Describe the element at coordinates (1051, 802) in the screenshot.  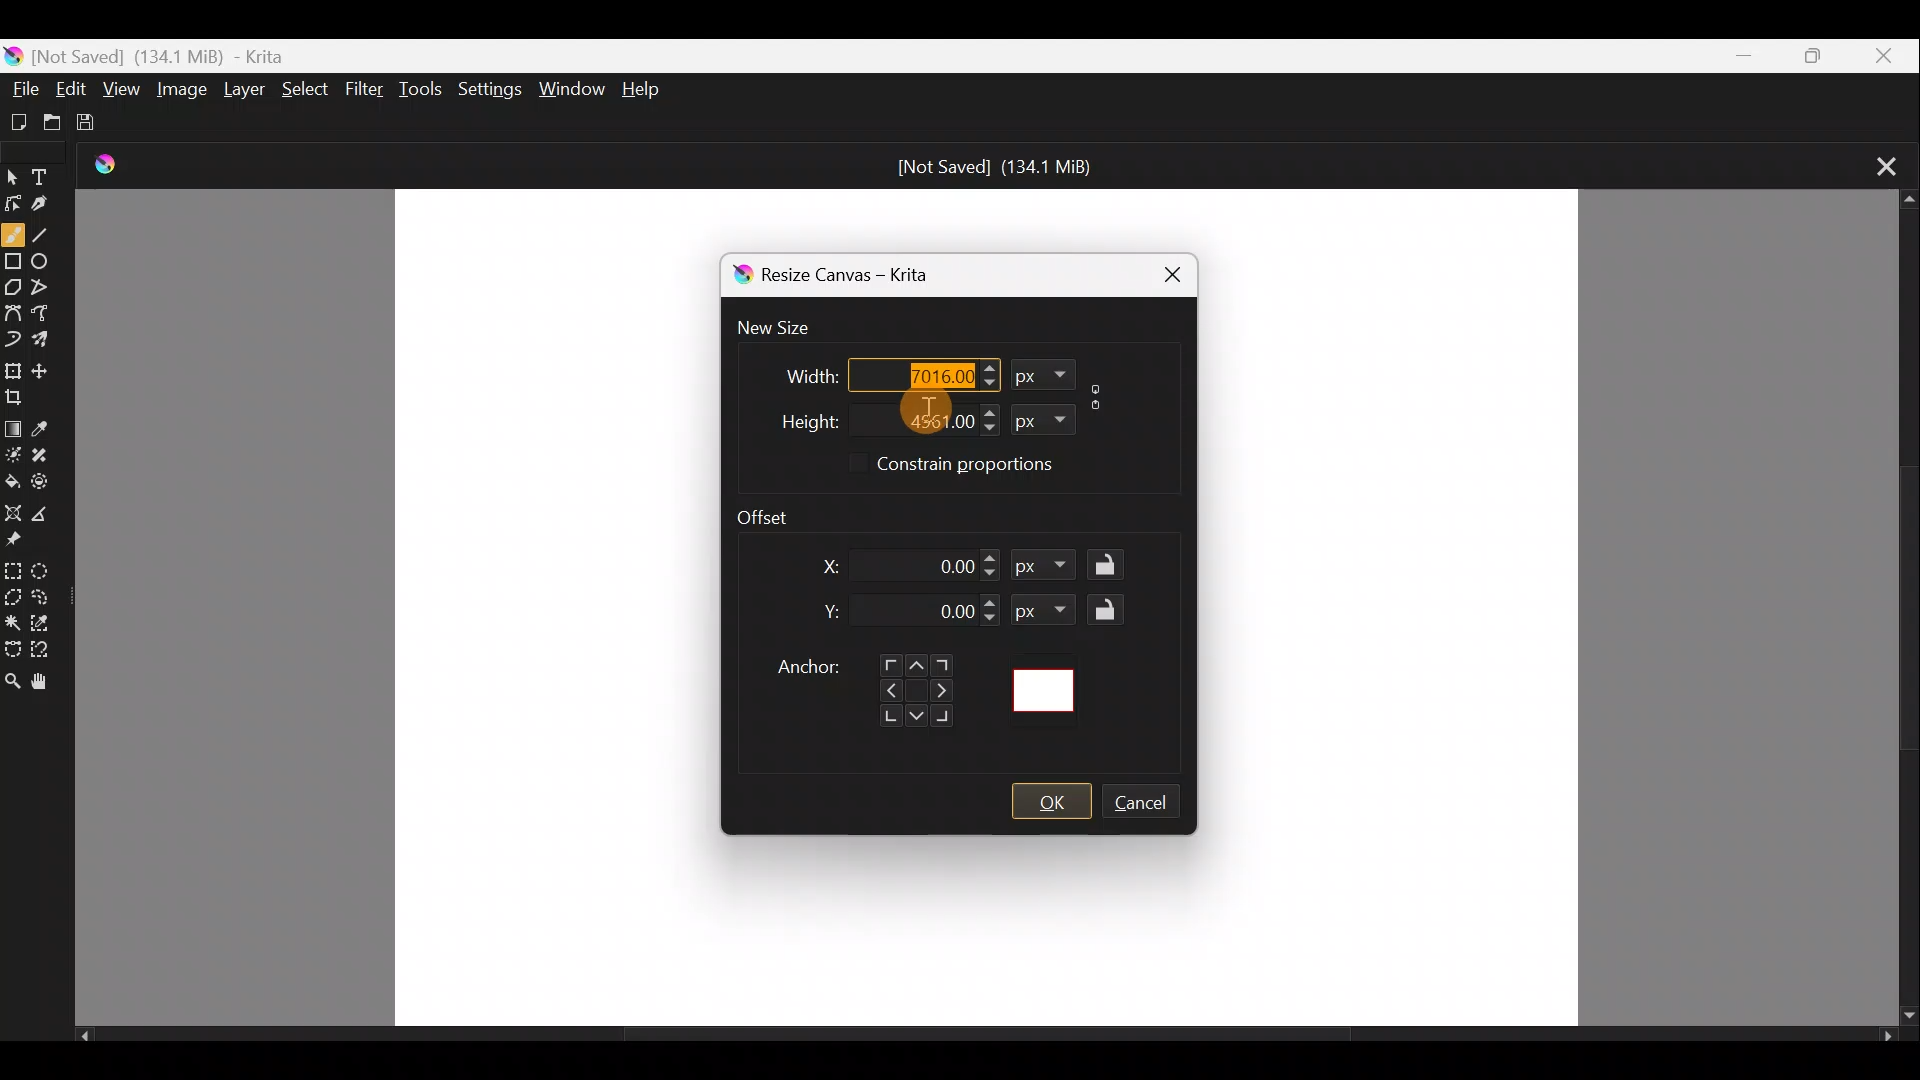
I see `OK` at that location.